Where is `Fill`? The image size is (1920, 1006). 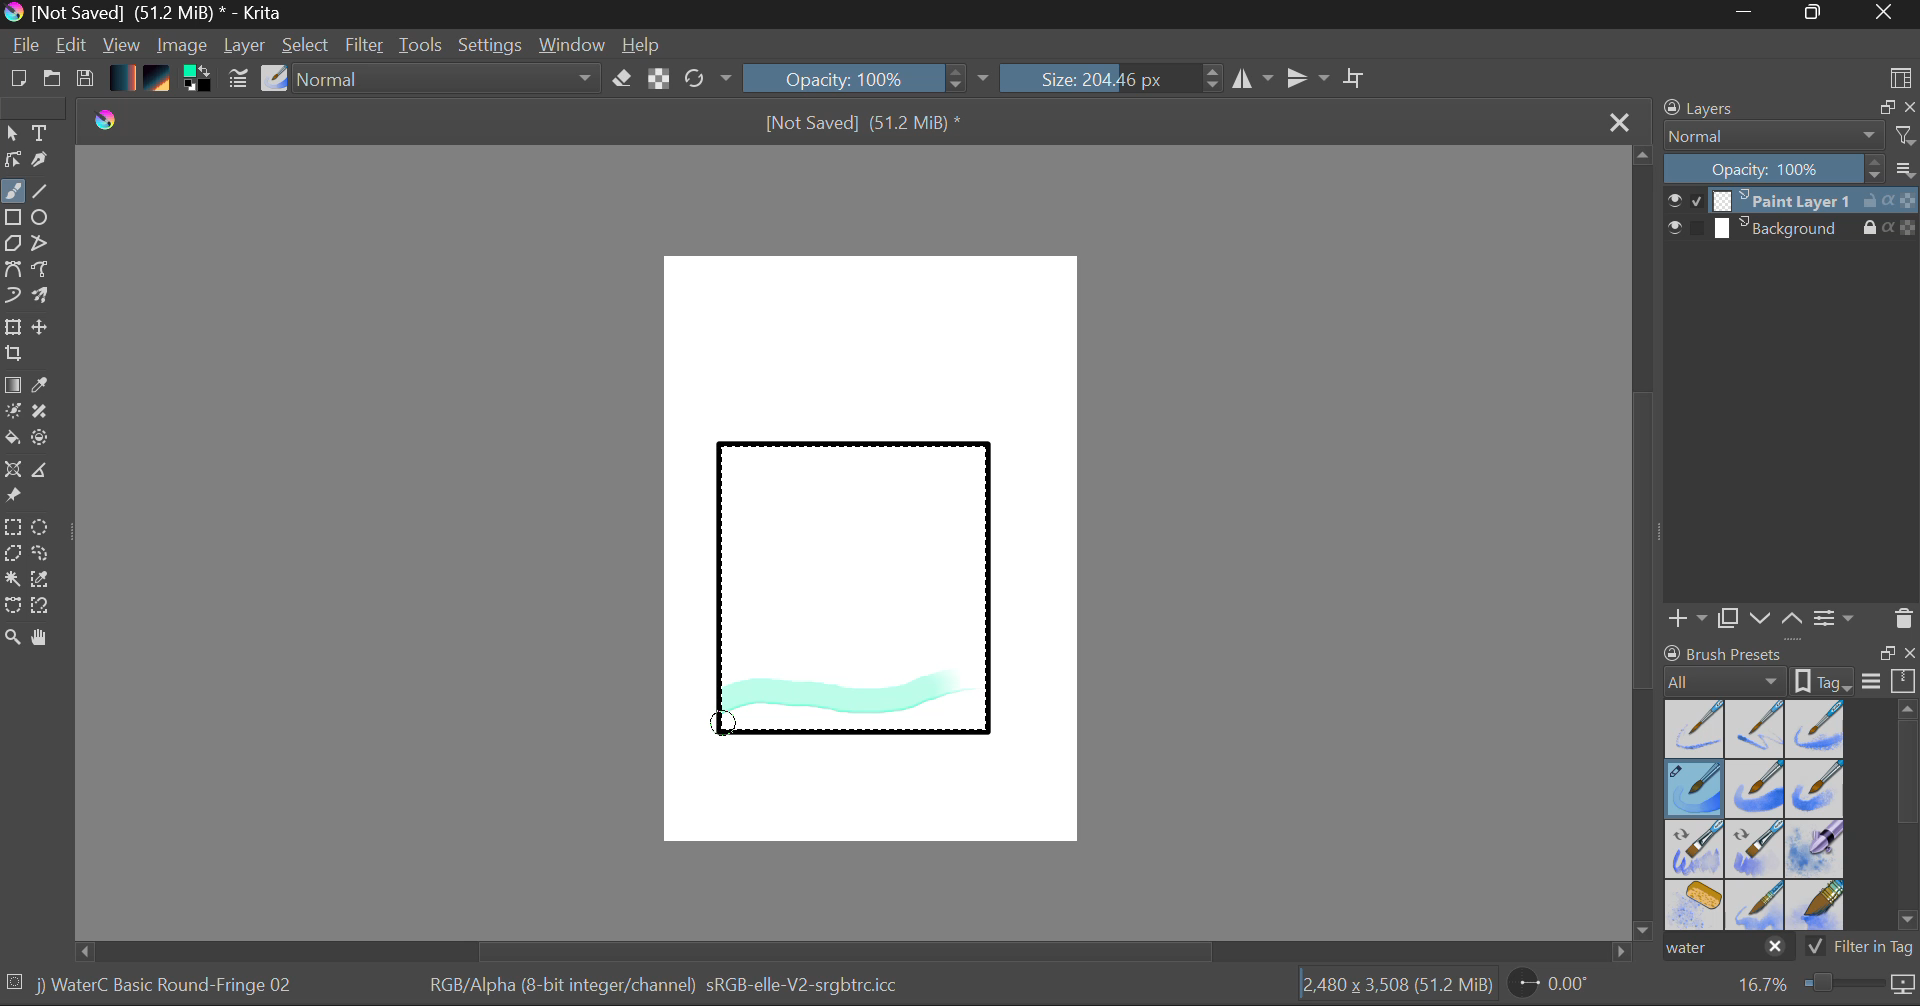 Fill is located at coordinates (12, 441).